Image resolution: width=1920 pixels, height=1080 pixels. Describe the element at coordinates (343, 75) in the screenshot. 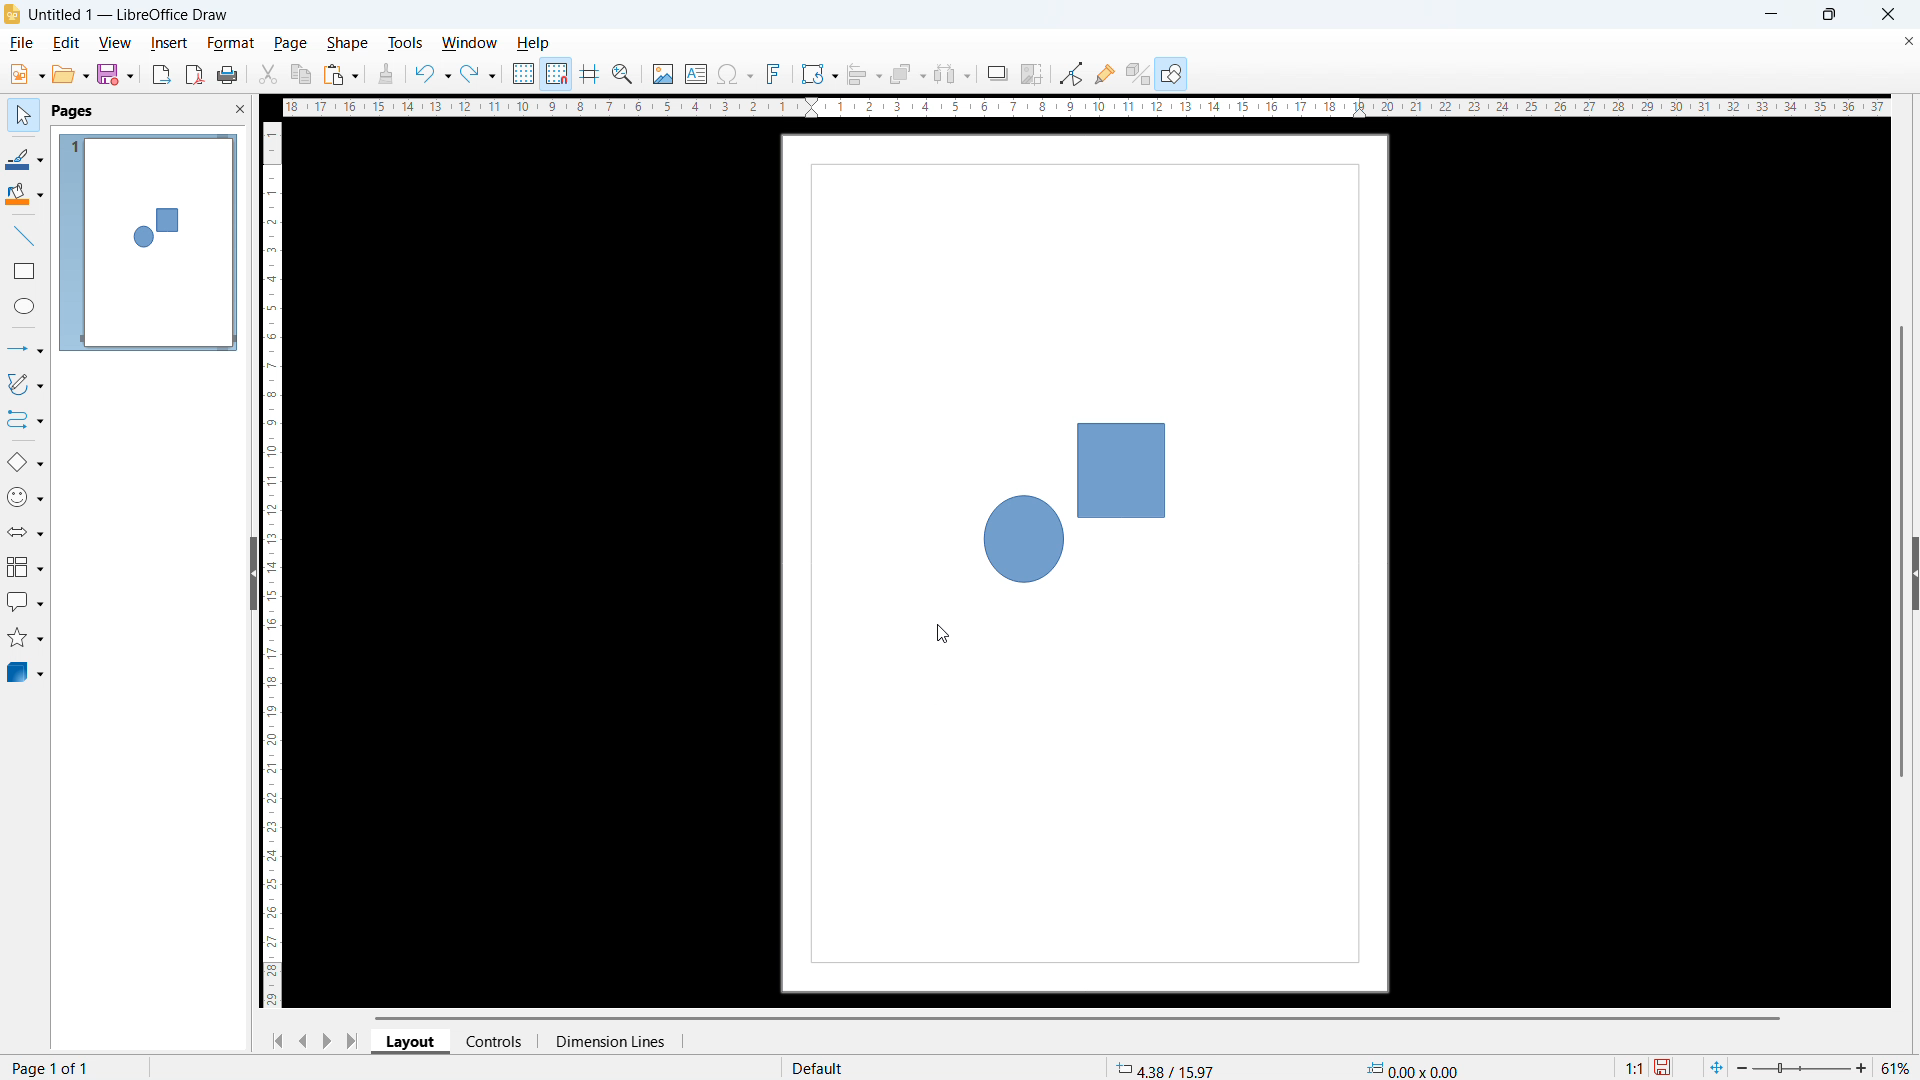

I see `paste` at that location.